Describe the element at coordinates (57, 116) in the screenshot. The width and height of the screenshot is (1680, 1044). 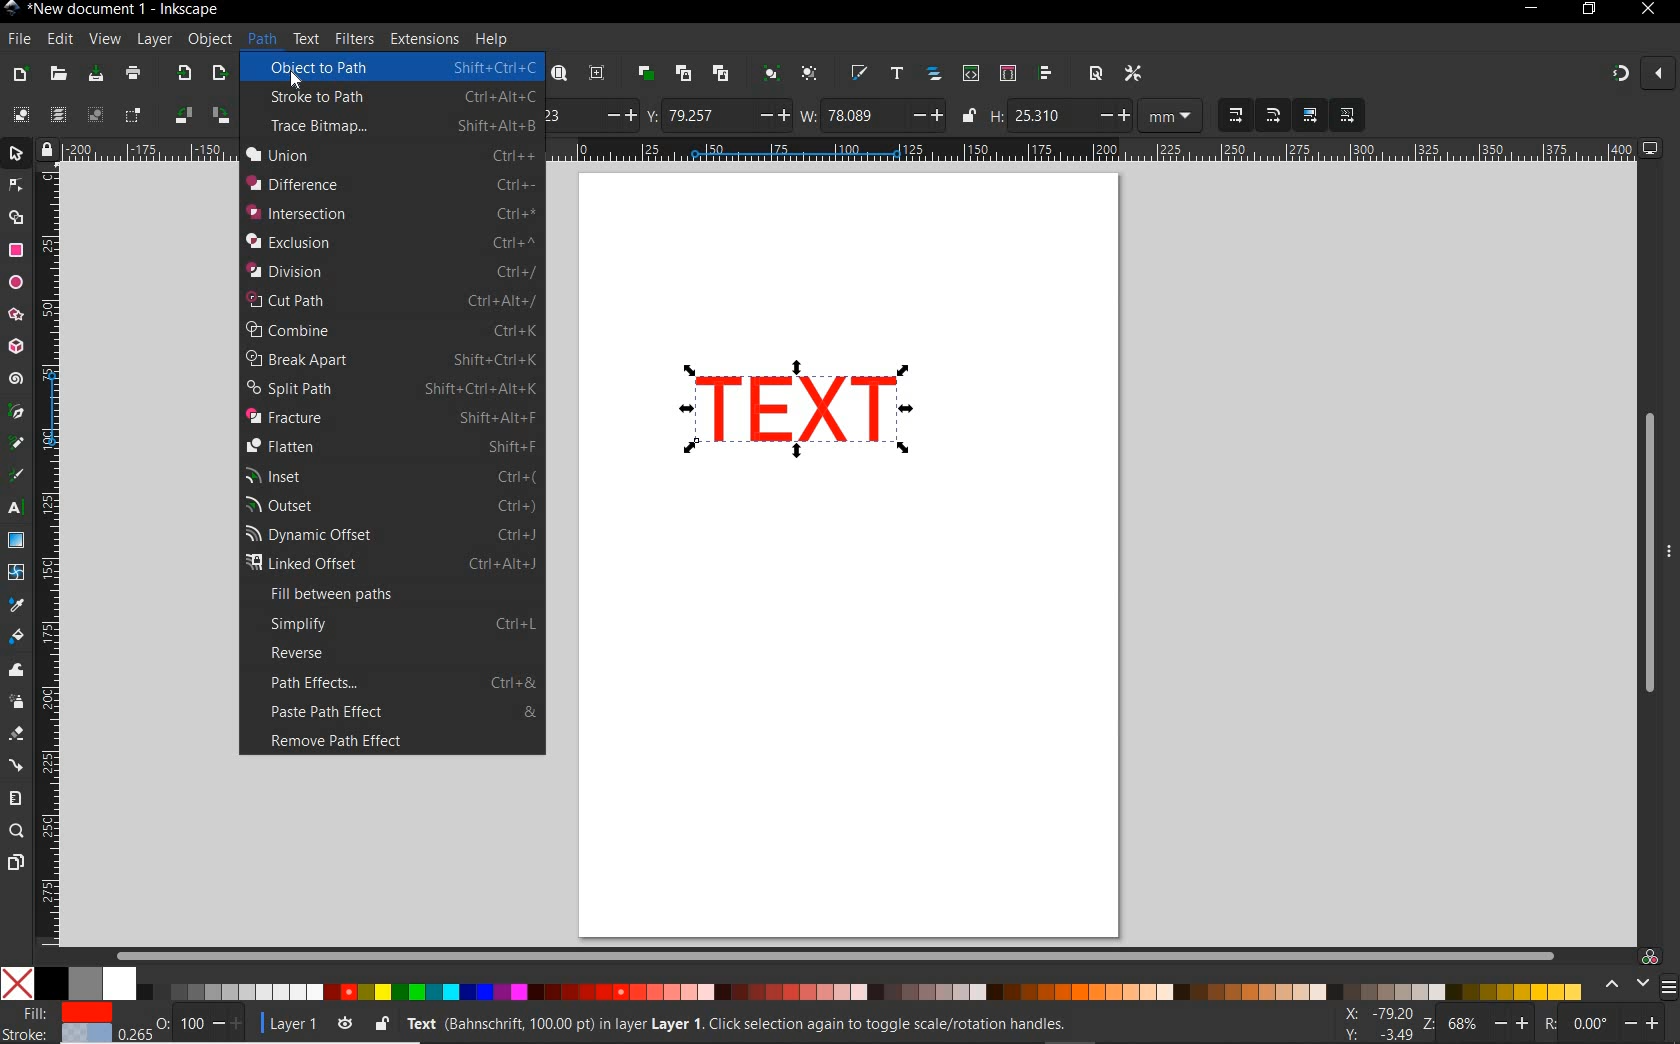
I see `SELECT ALL IN ALL LAYERS` at that location.